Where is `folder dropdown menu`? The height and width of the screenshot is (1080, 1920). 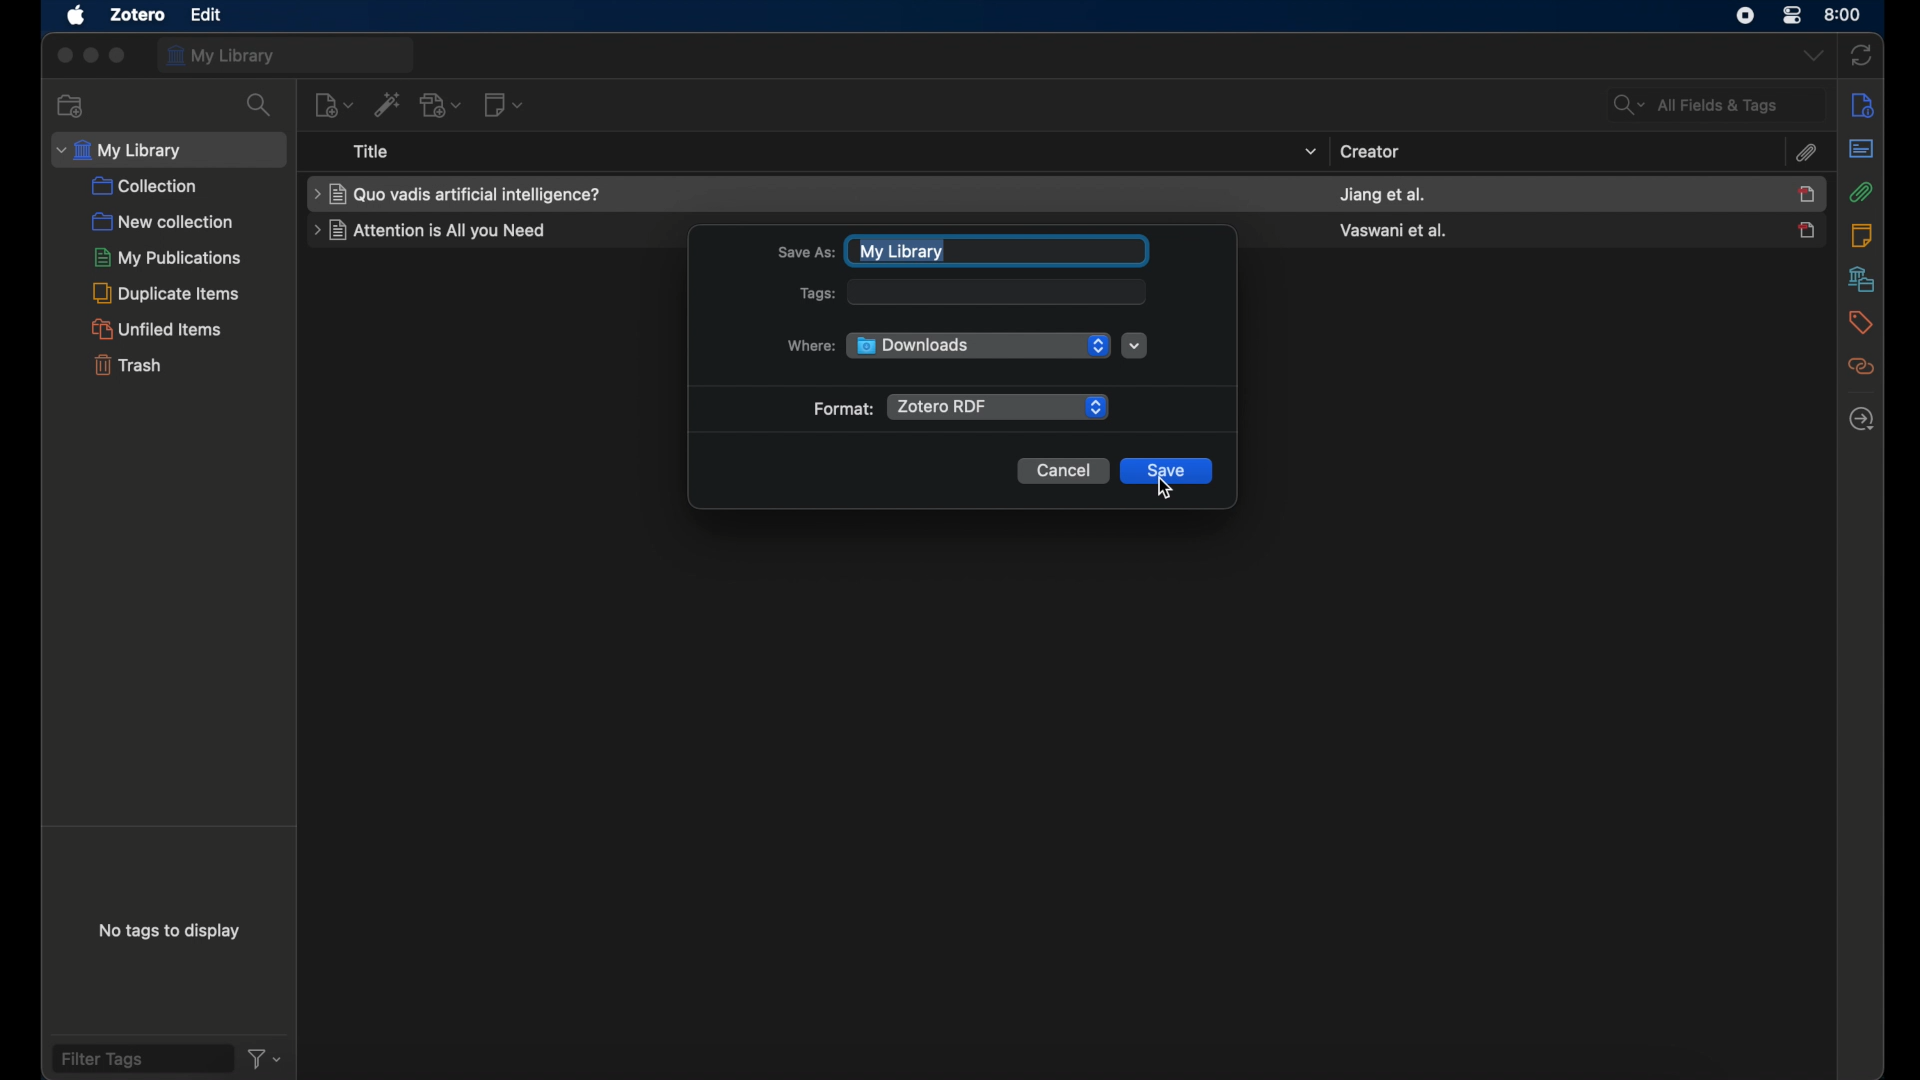 folder dropdown menu is located at coordinates (1098, 344).